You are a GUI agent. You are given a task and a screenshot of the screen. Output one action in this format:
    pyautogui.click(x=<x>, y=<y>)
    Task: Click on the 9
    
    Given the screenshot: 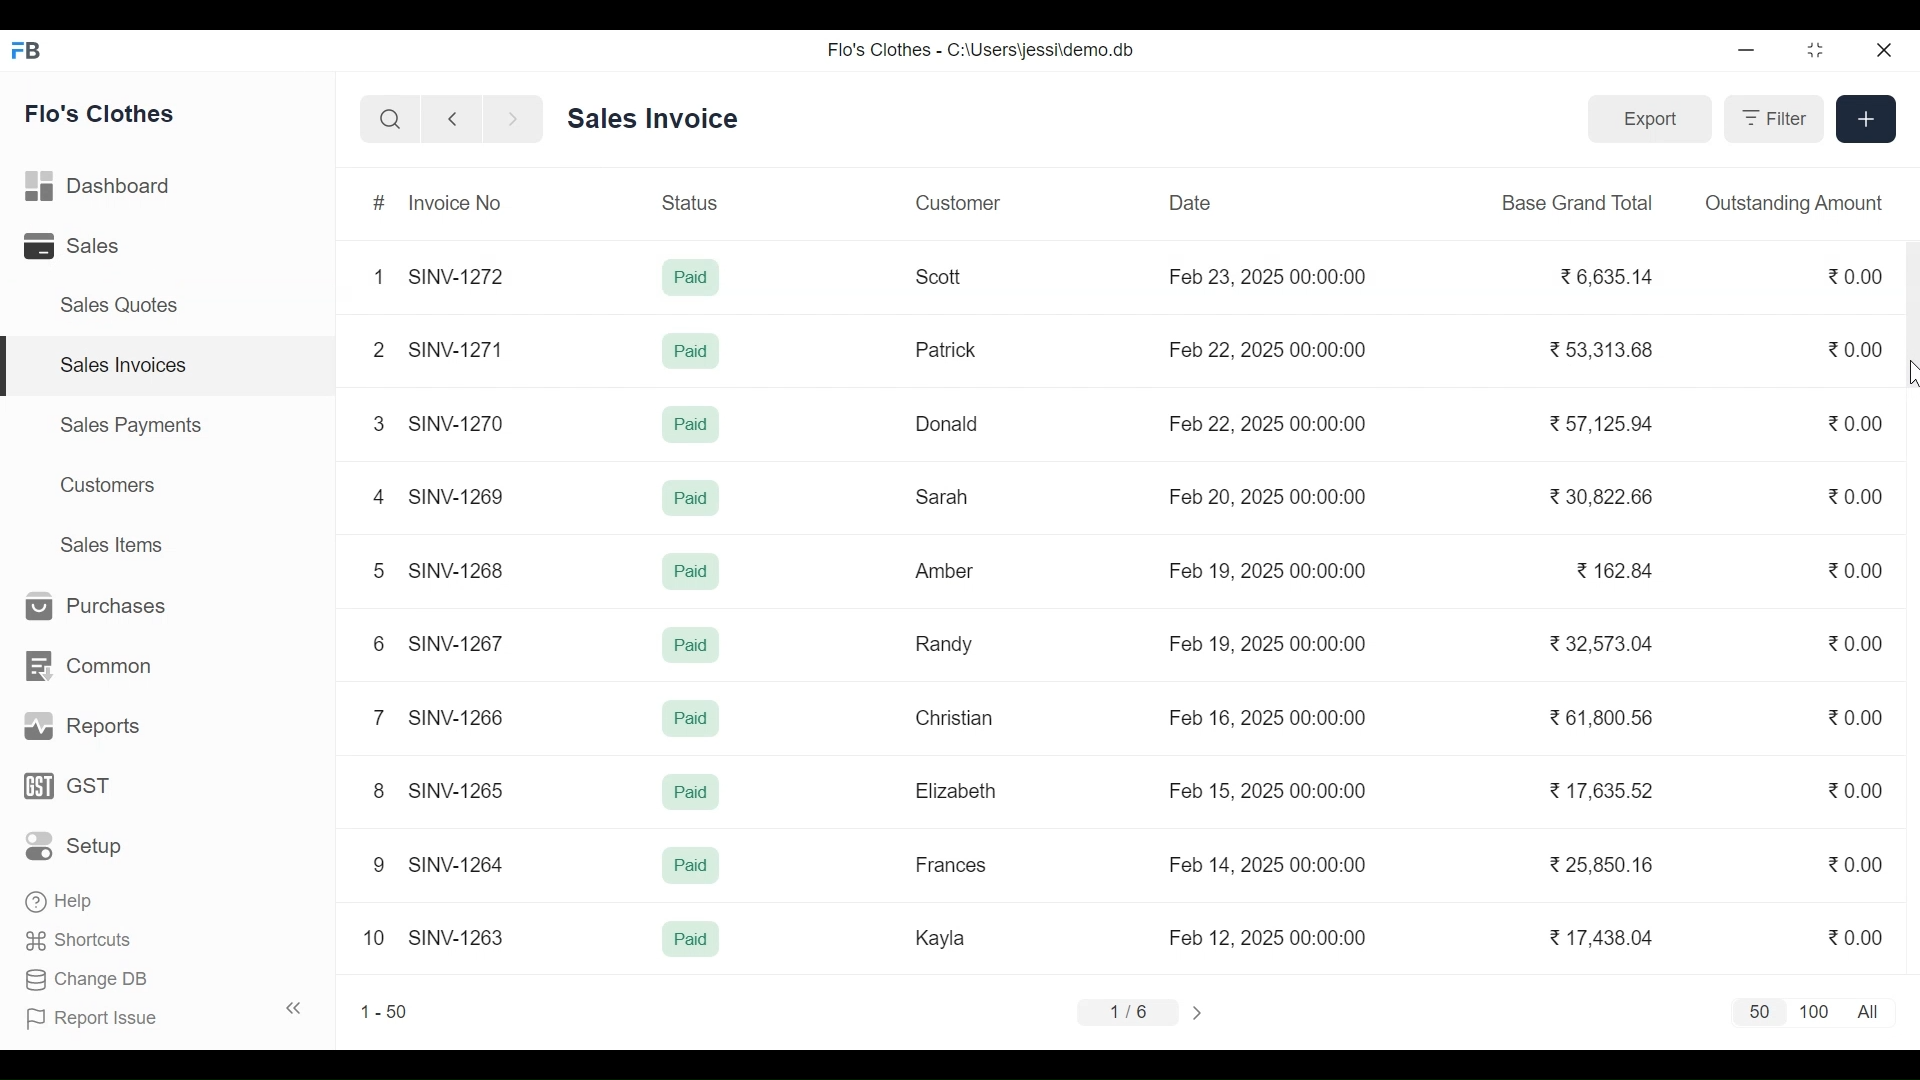 What is the action you would take?
    pyautogui.click(x=380, y=865)
    